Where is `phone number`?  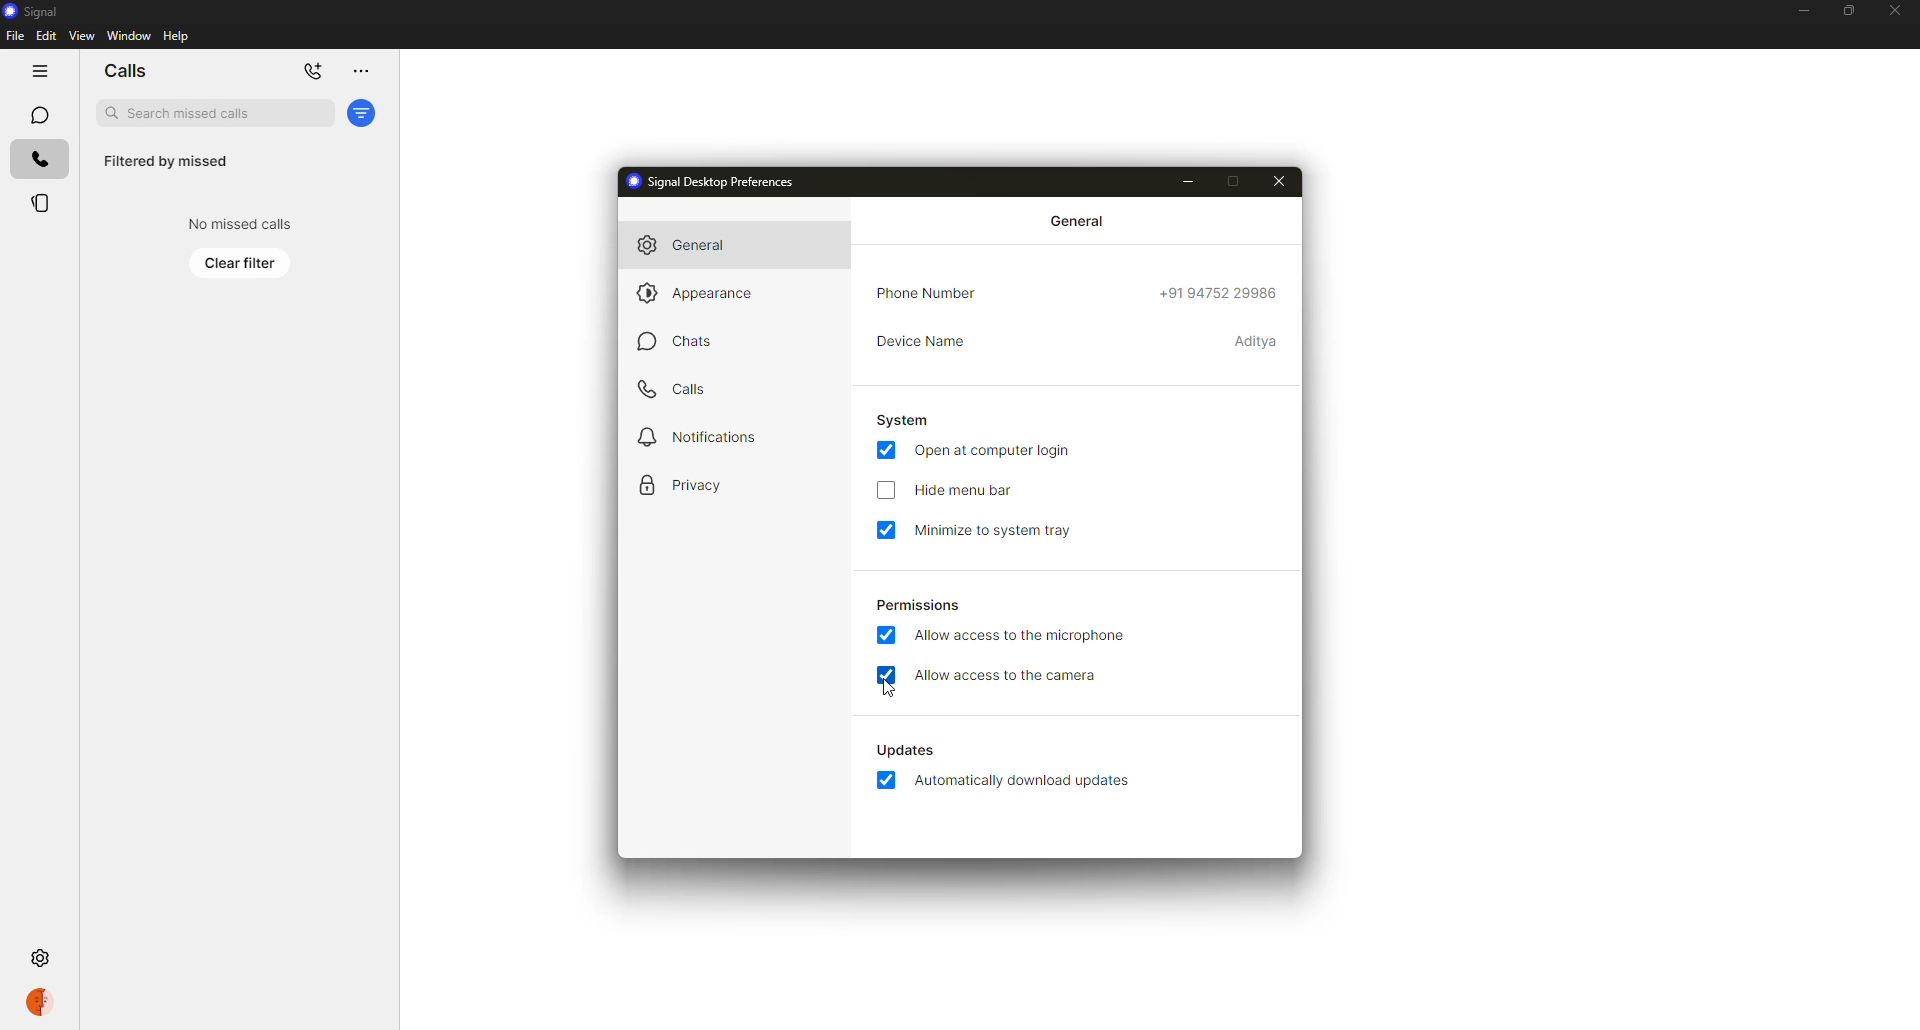
phone number is located at coordinates (1221, 292).